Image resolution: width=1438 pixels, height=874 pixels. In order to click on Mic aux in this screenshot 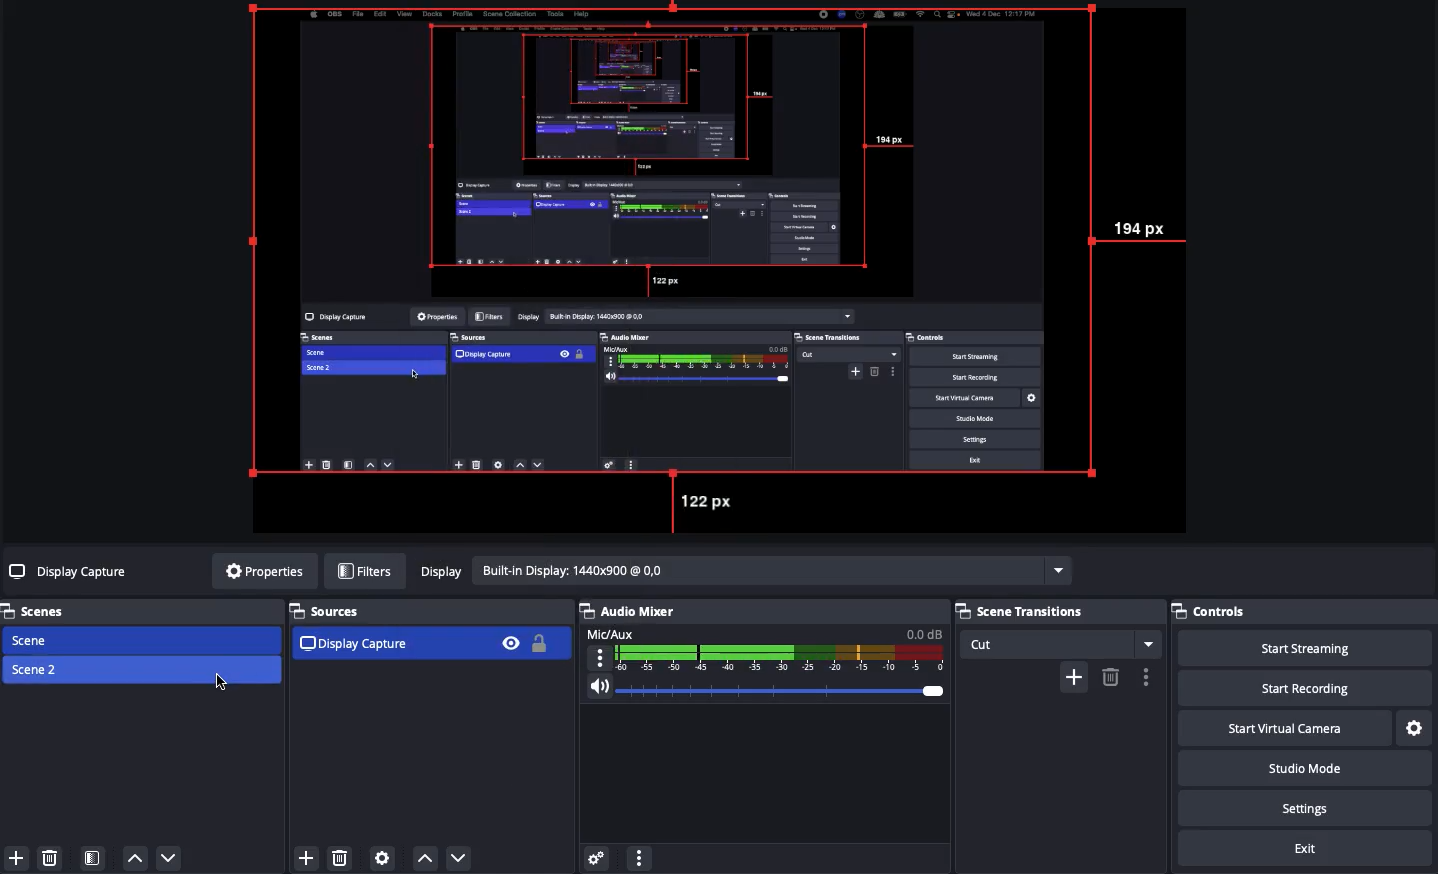, I will do `click(766, 648)`.